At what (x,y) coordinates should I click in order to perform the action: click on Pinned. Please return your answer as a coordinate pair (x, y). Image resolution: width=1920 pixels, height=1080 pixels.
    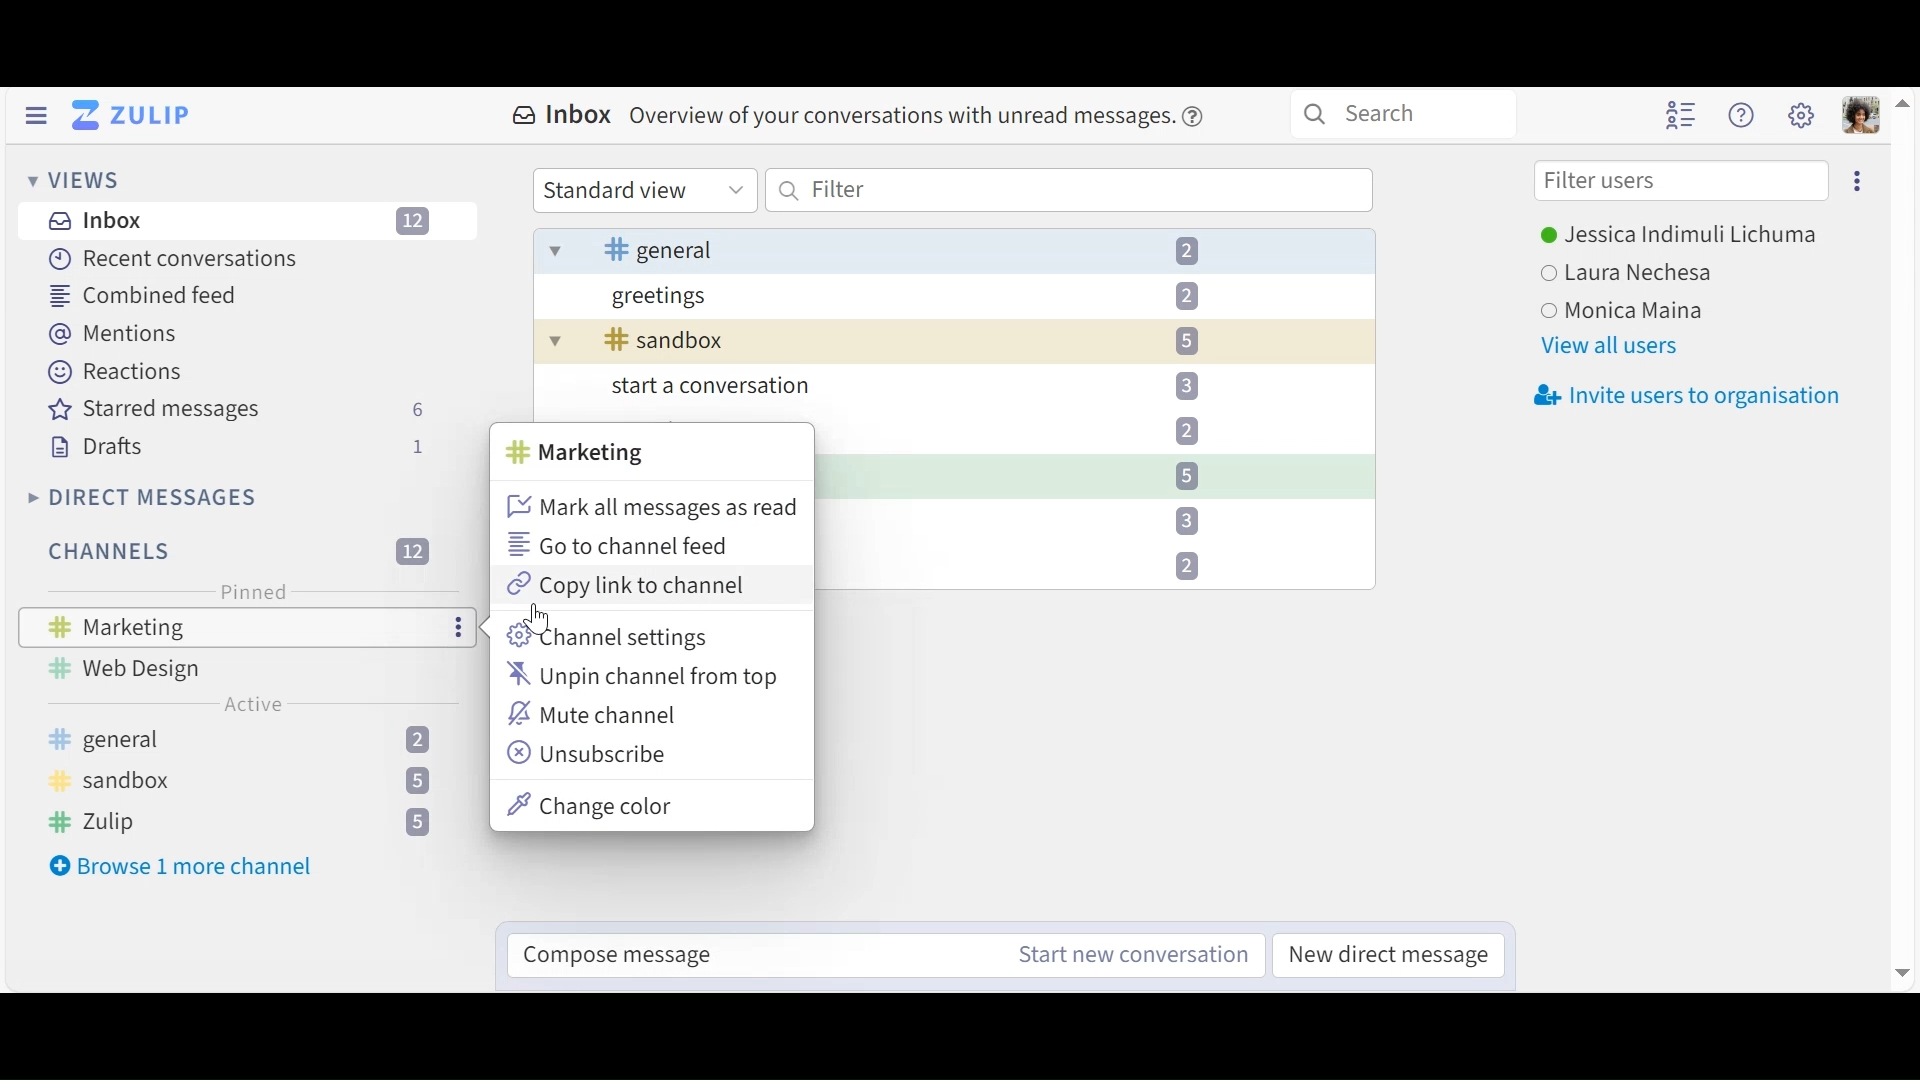
    Looking at the image, I should click on (249, 593).